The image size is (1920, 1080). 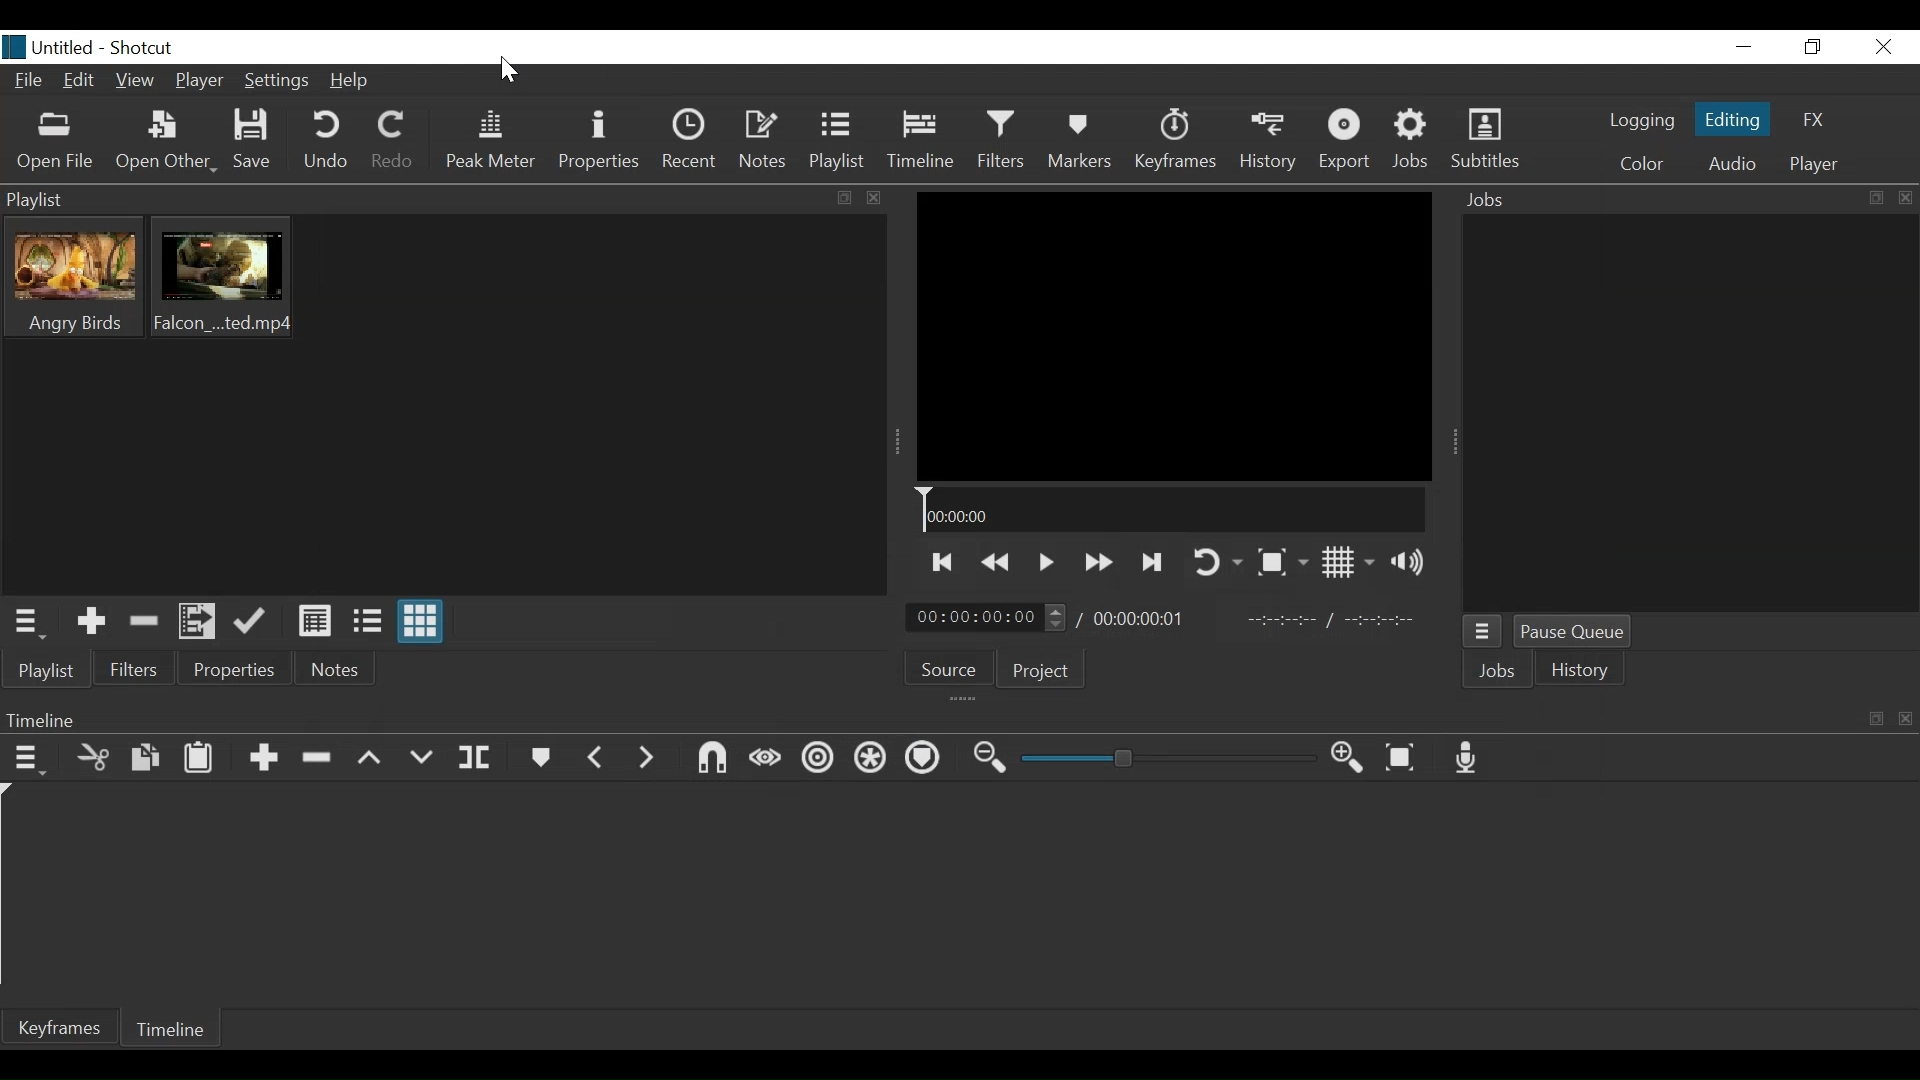 What do you see at coordinates (1168, 759) in the screenshot?
I see `Zoom Slider` at bounding box center [1168, 759].